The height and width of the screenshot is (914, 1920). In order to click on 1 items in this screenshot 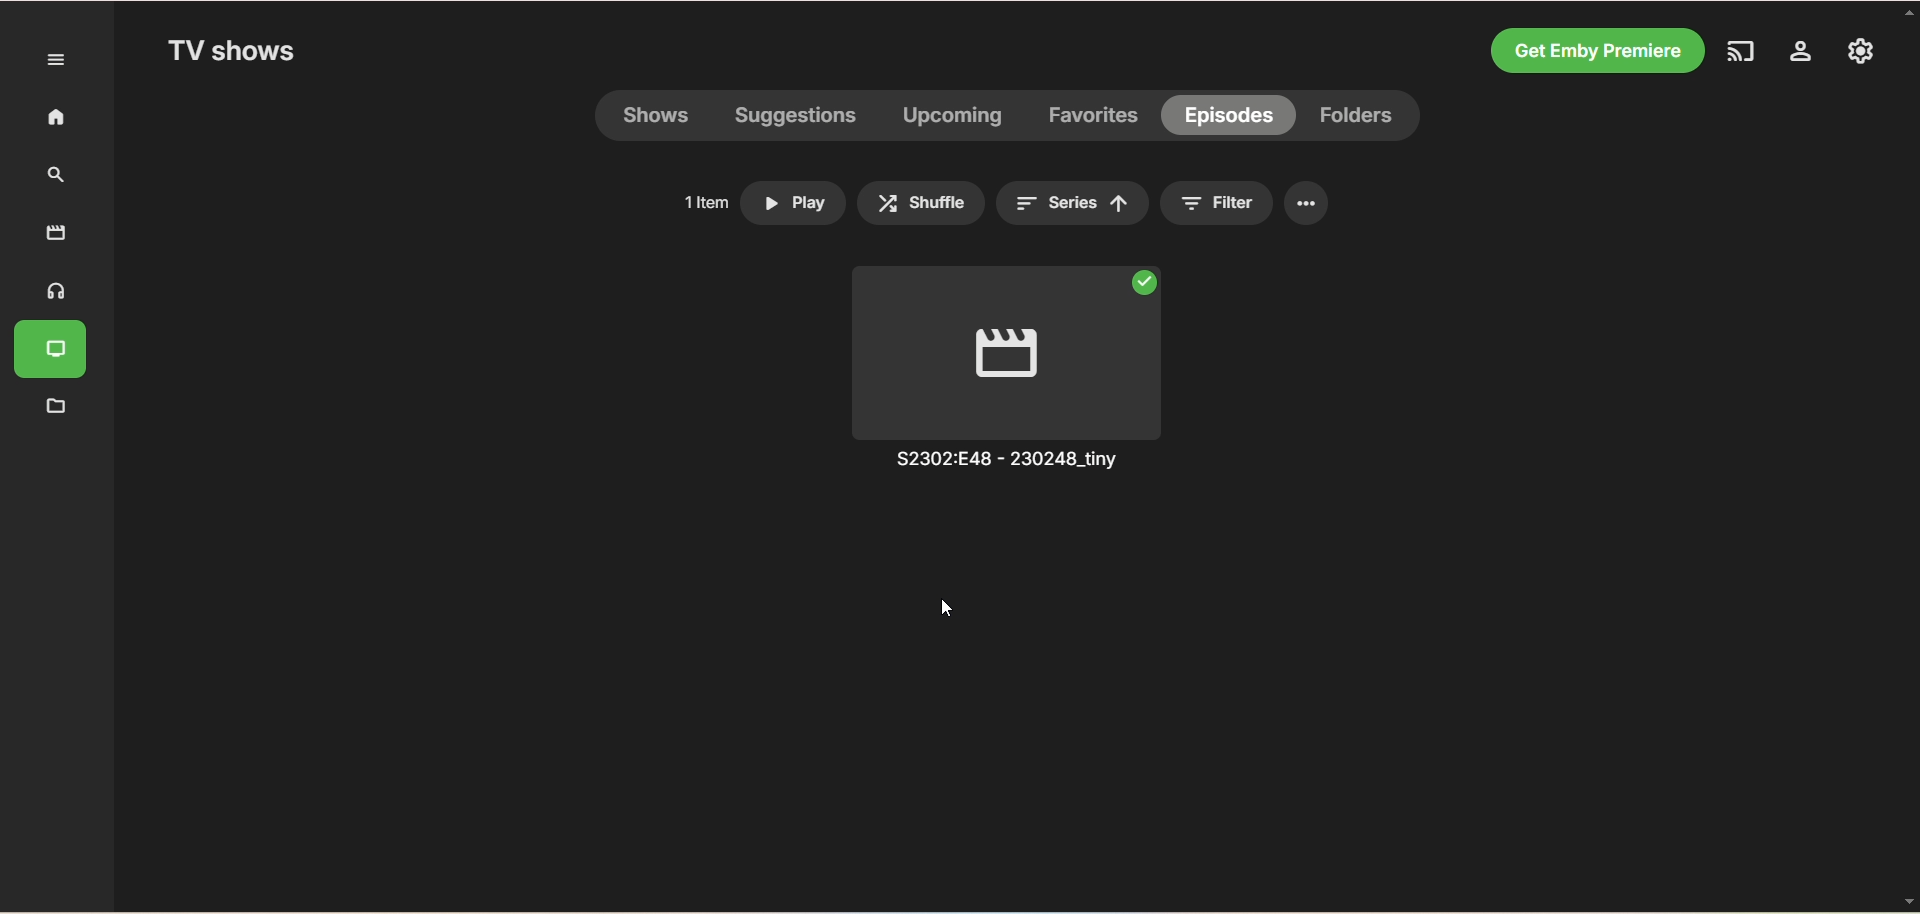, I will do `click(701, 202)`.